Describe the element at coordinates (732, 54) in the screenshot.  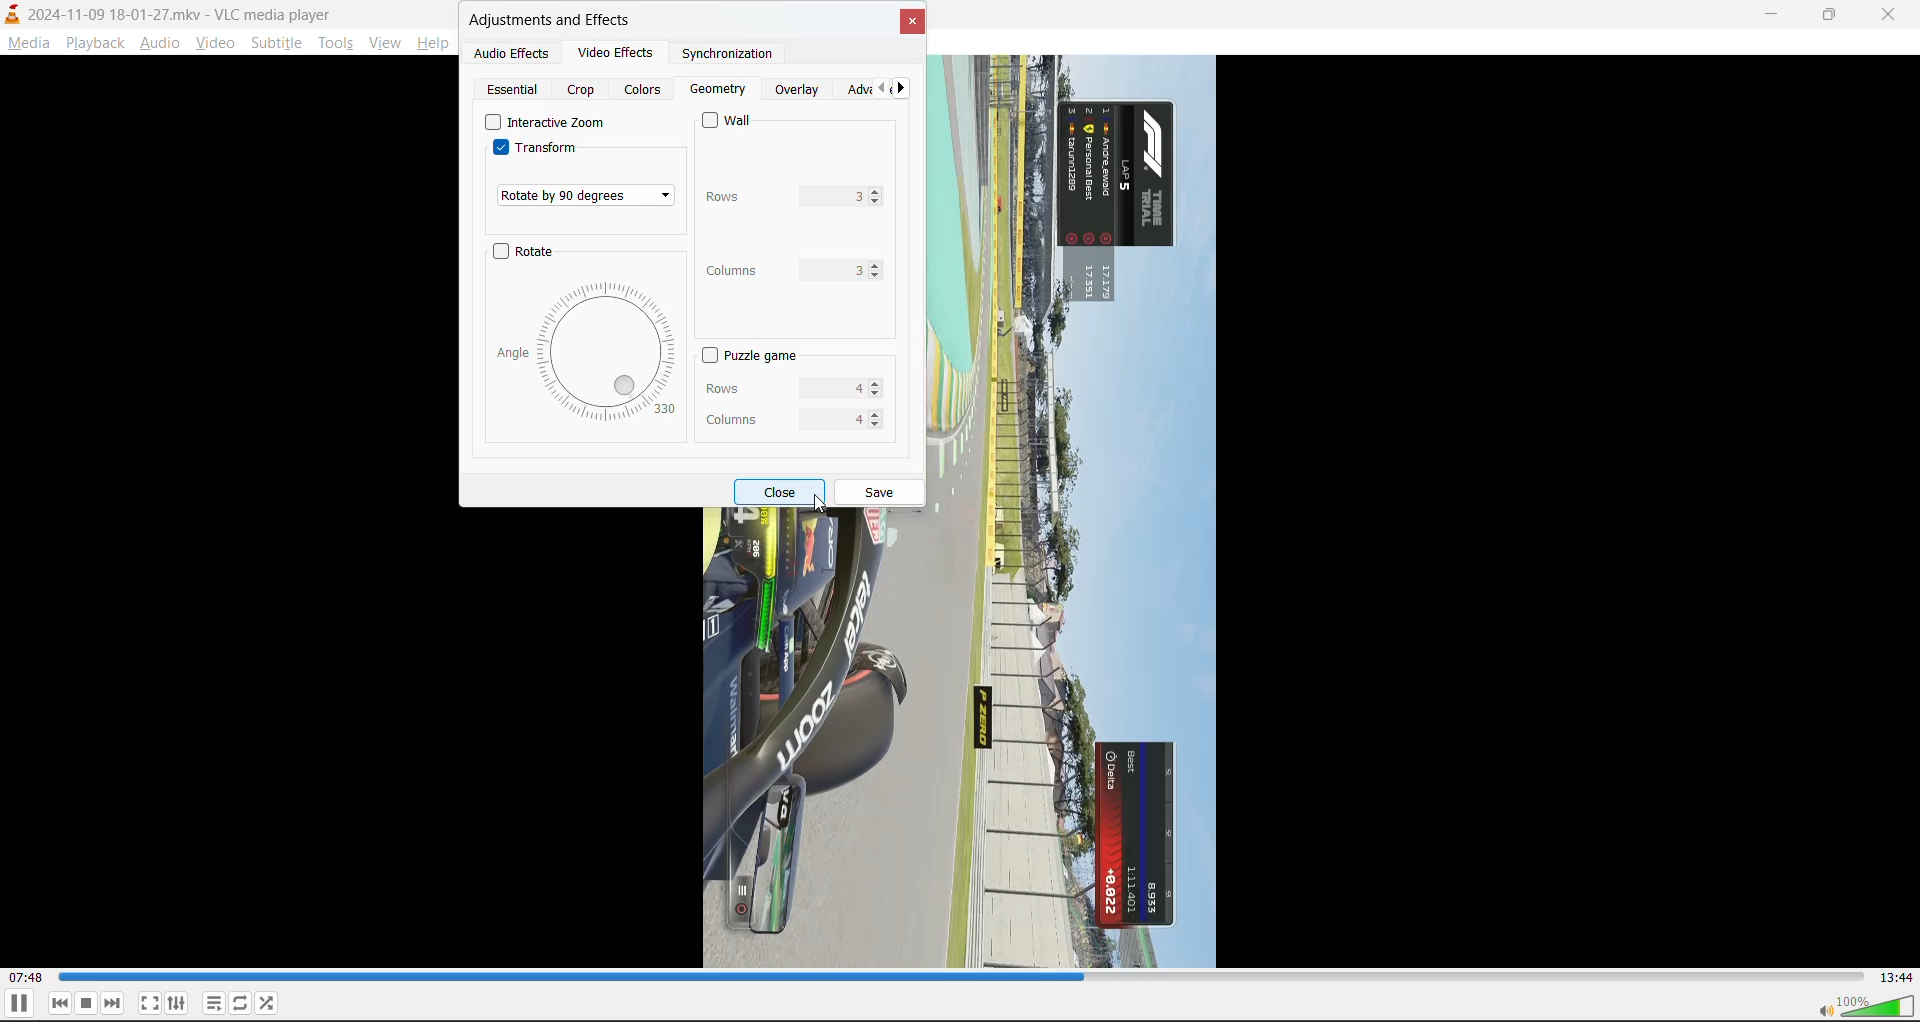
I see `synchronization` at that location.